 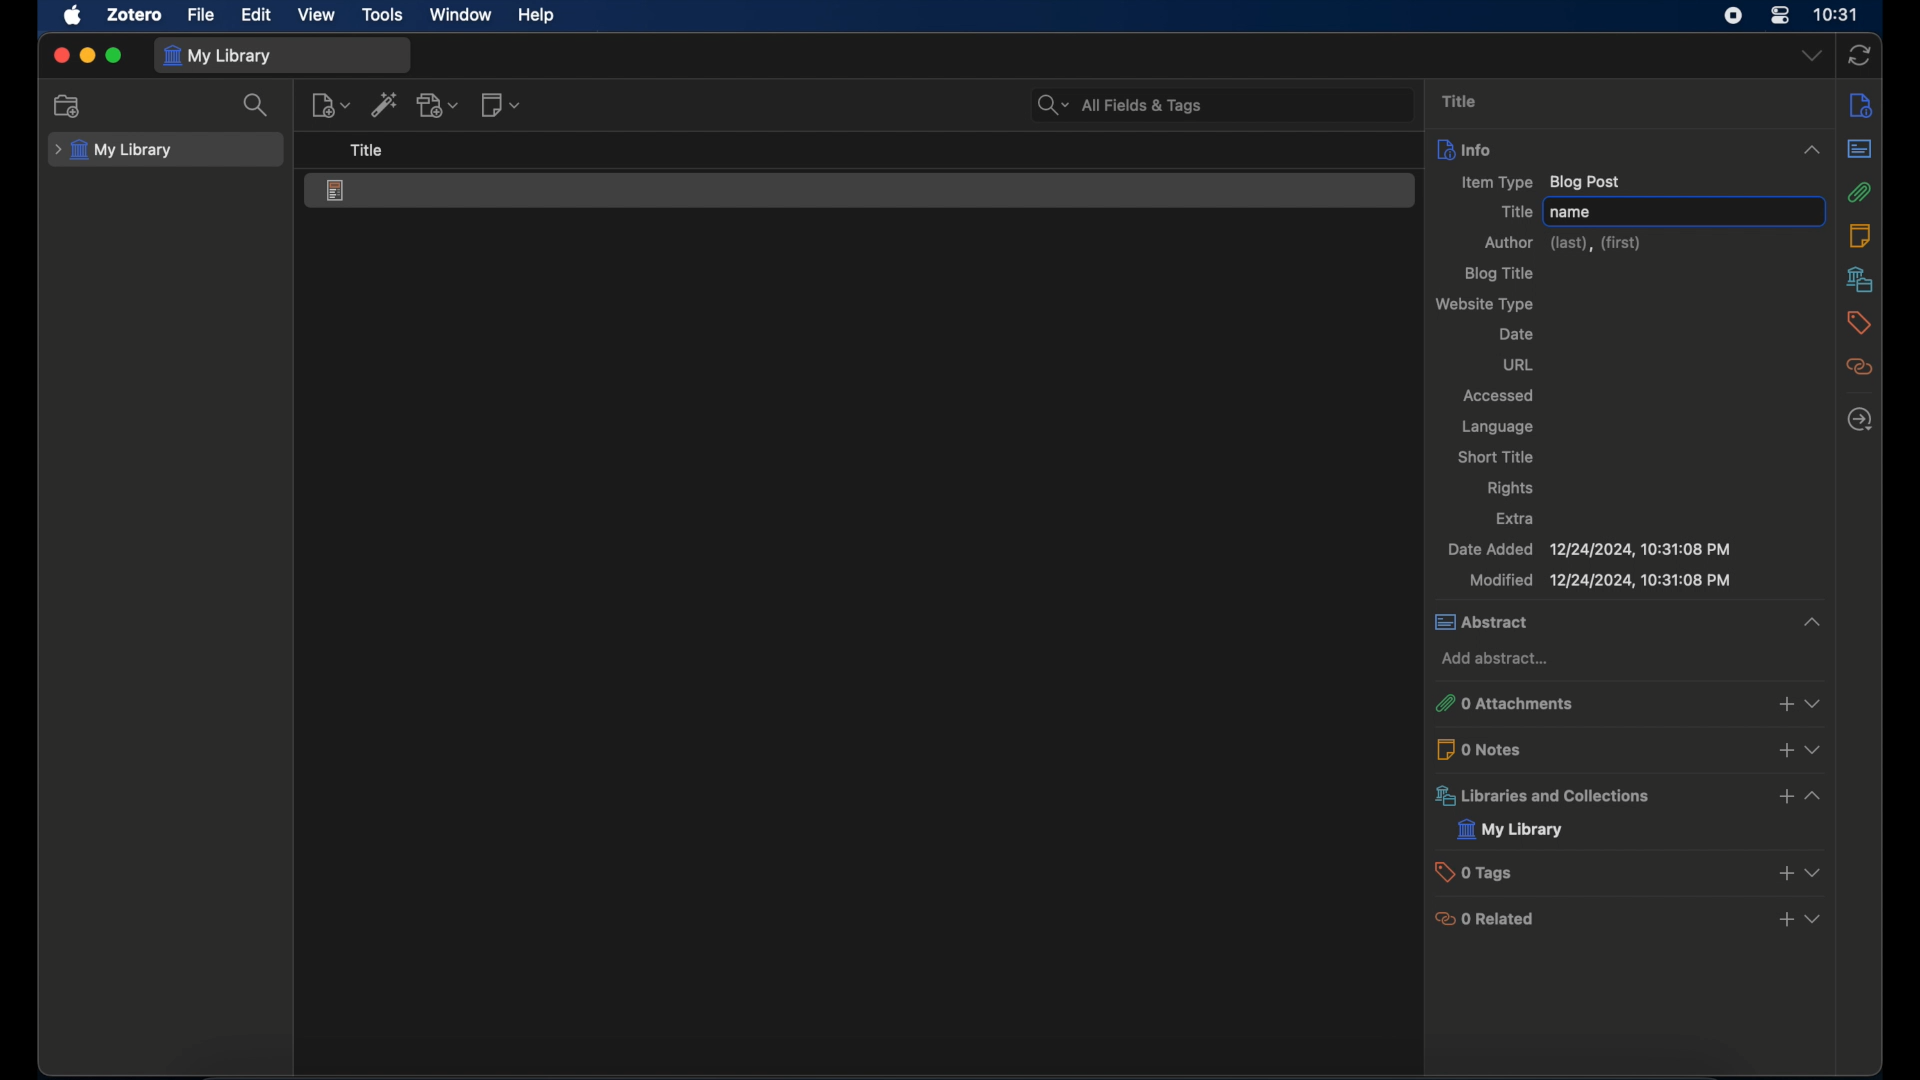 I want to click on view, so click(x=316, y=16).